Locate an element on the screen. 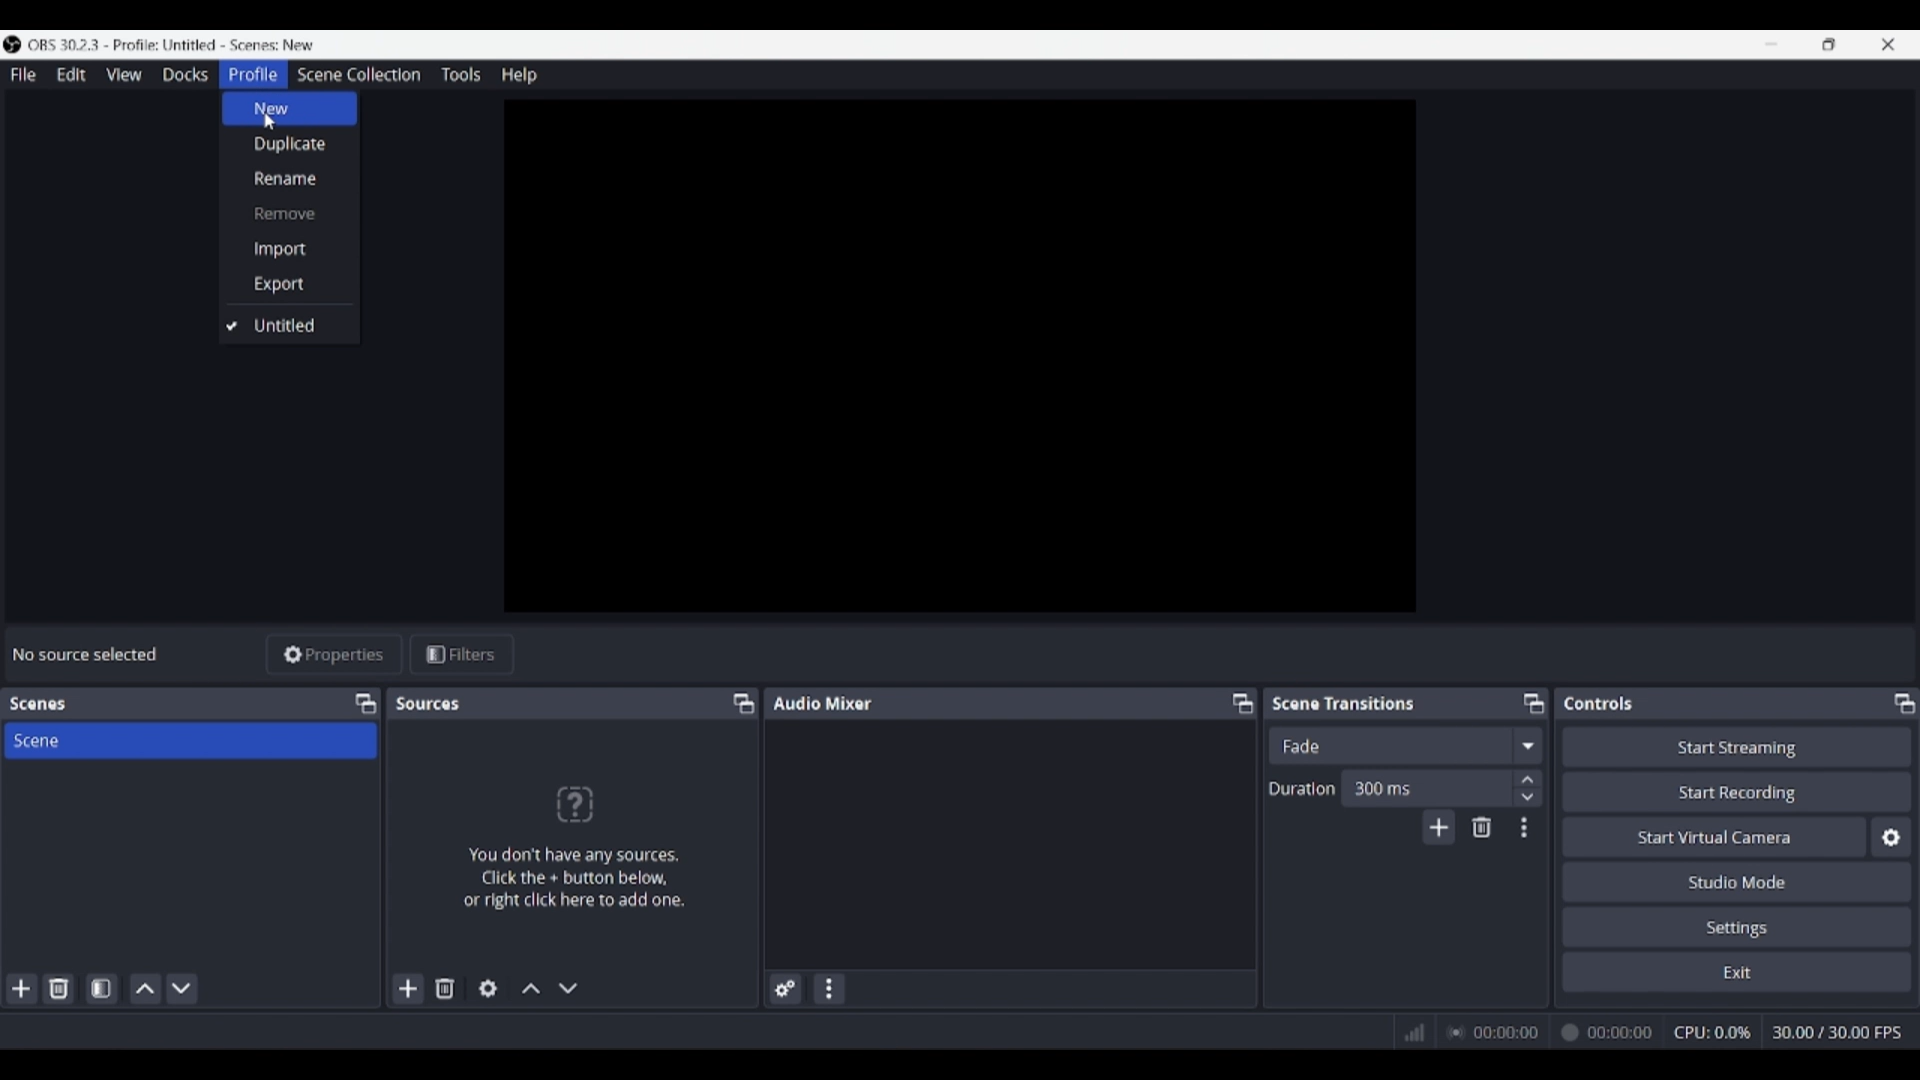 The height and width of the screenshot is (1080, 1920). Remove configurble transition is located at coordinates (1482, 827).